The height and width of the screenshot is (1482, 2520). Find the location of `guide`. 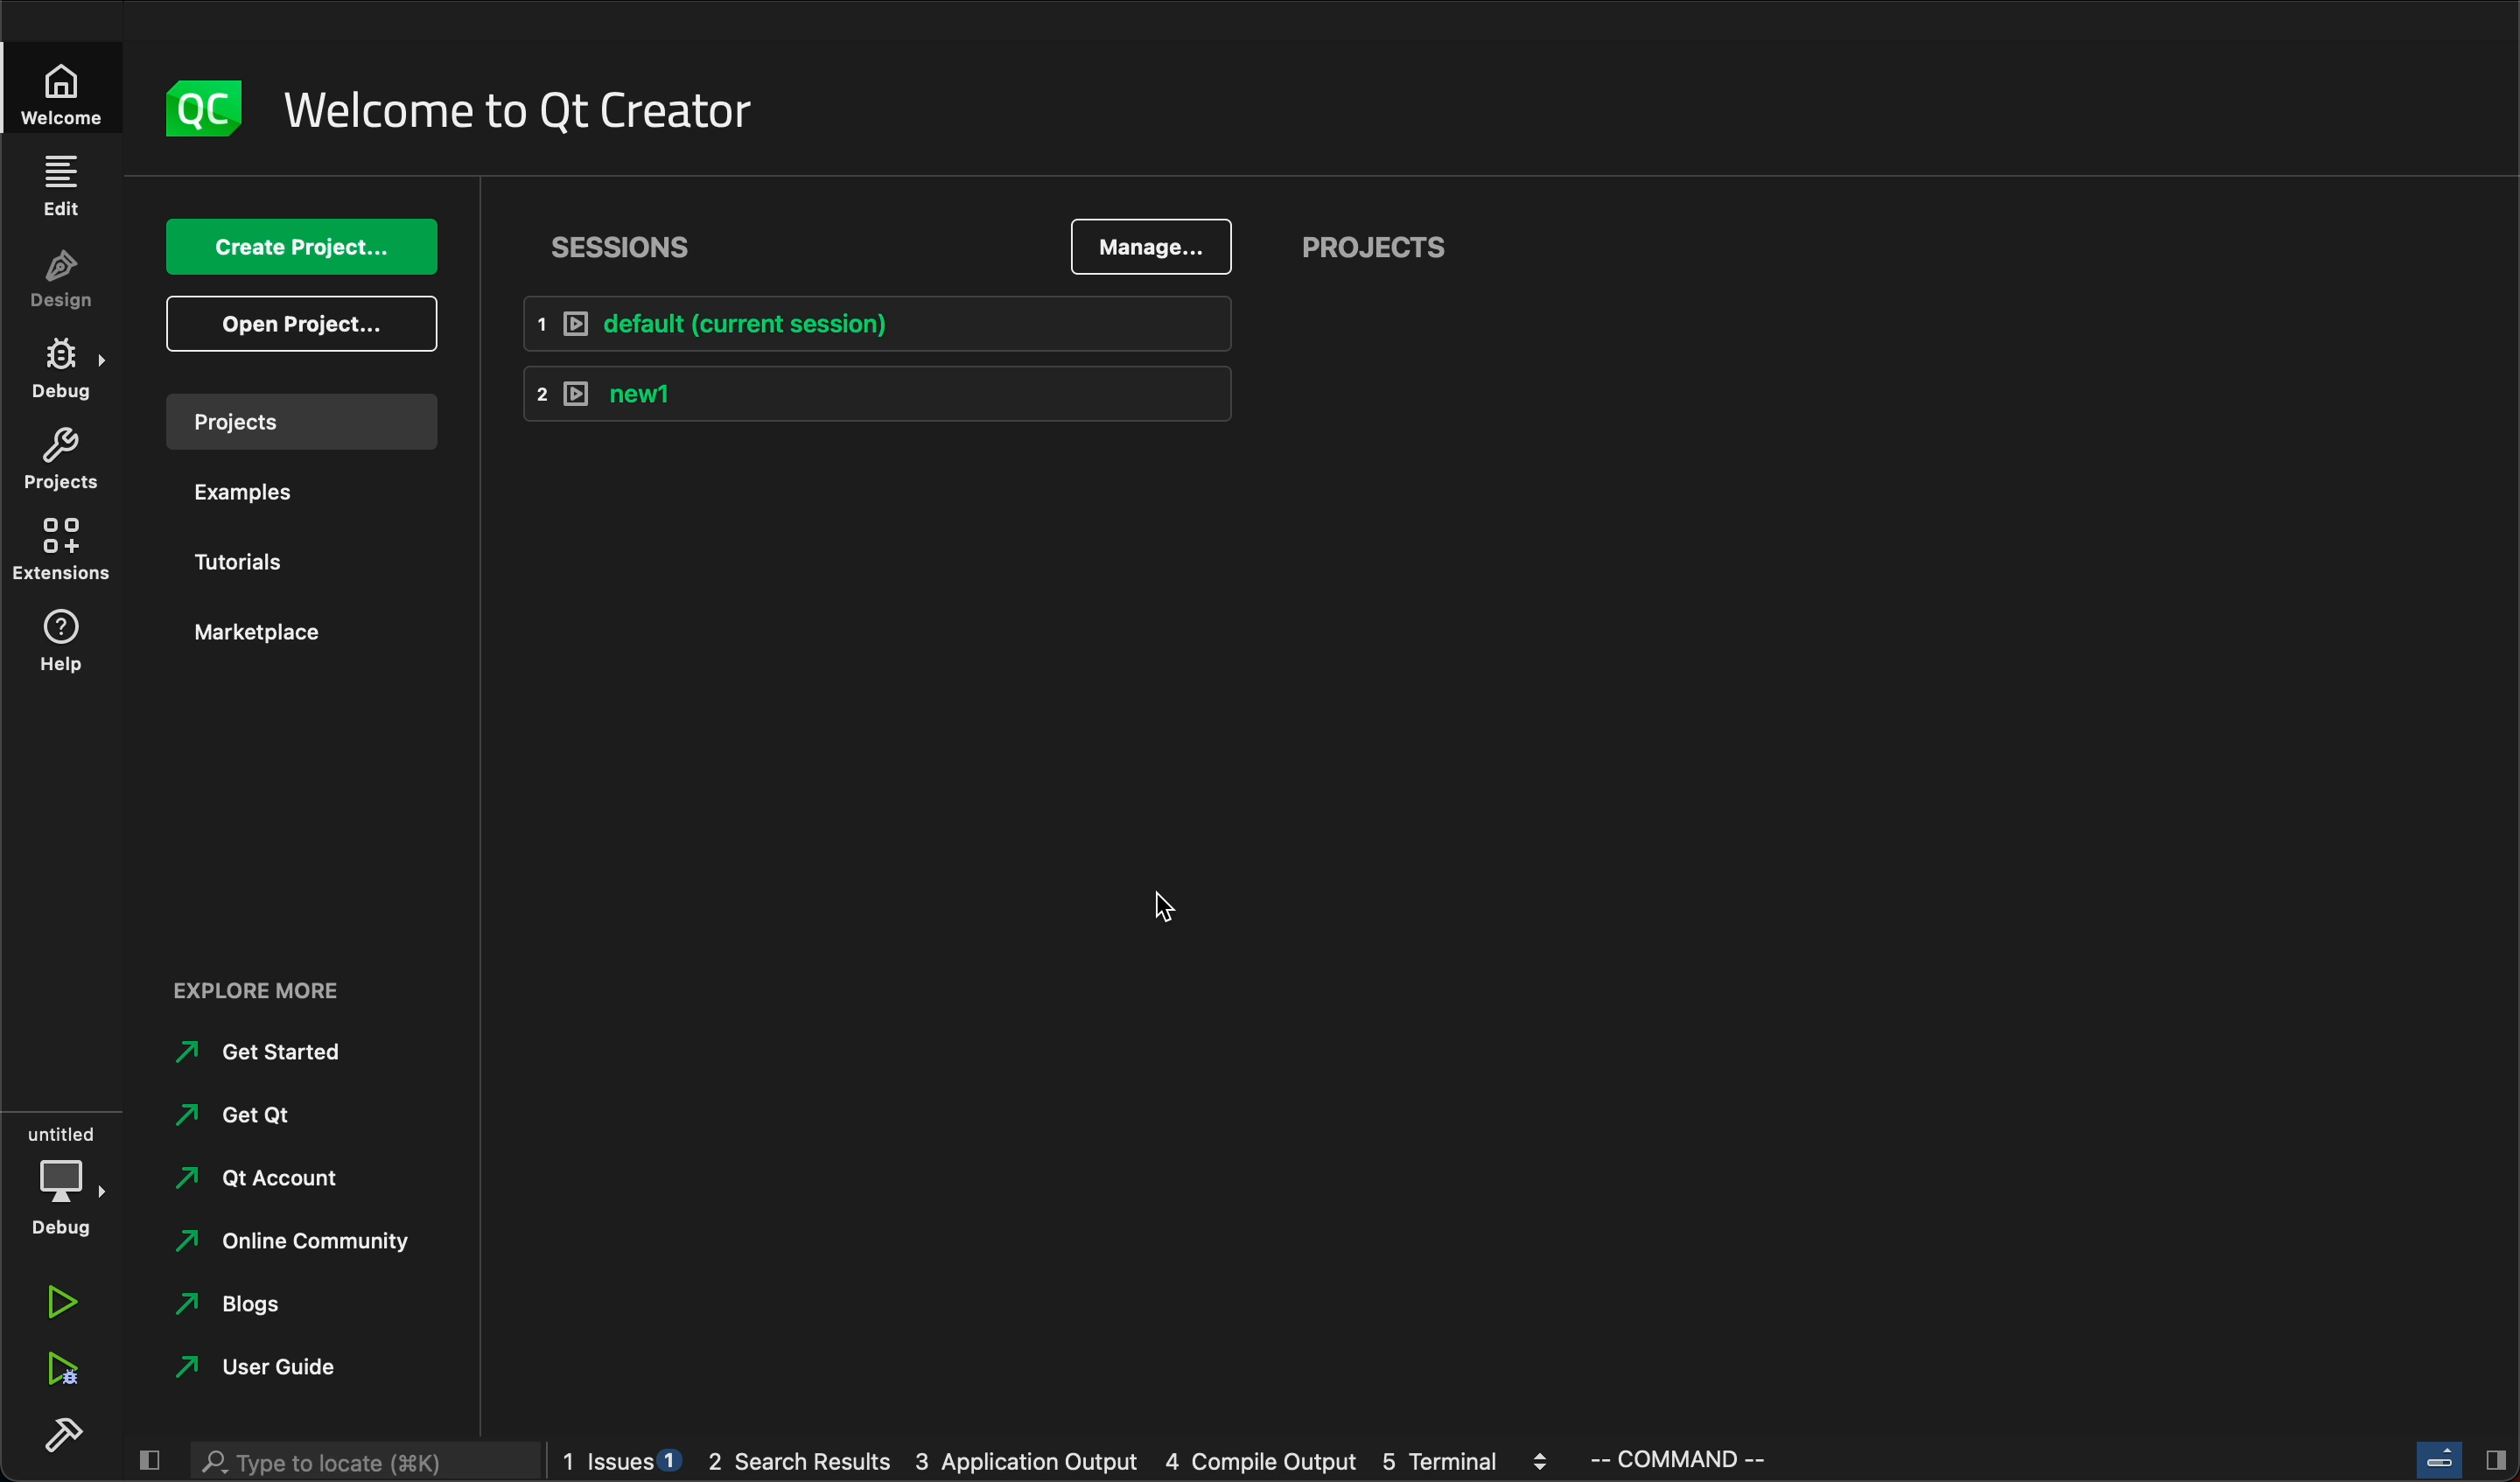

guide is located at coordinates (257, 1371).